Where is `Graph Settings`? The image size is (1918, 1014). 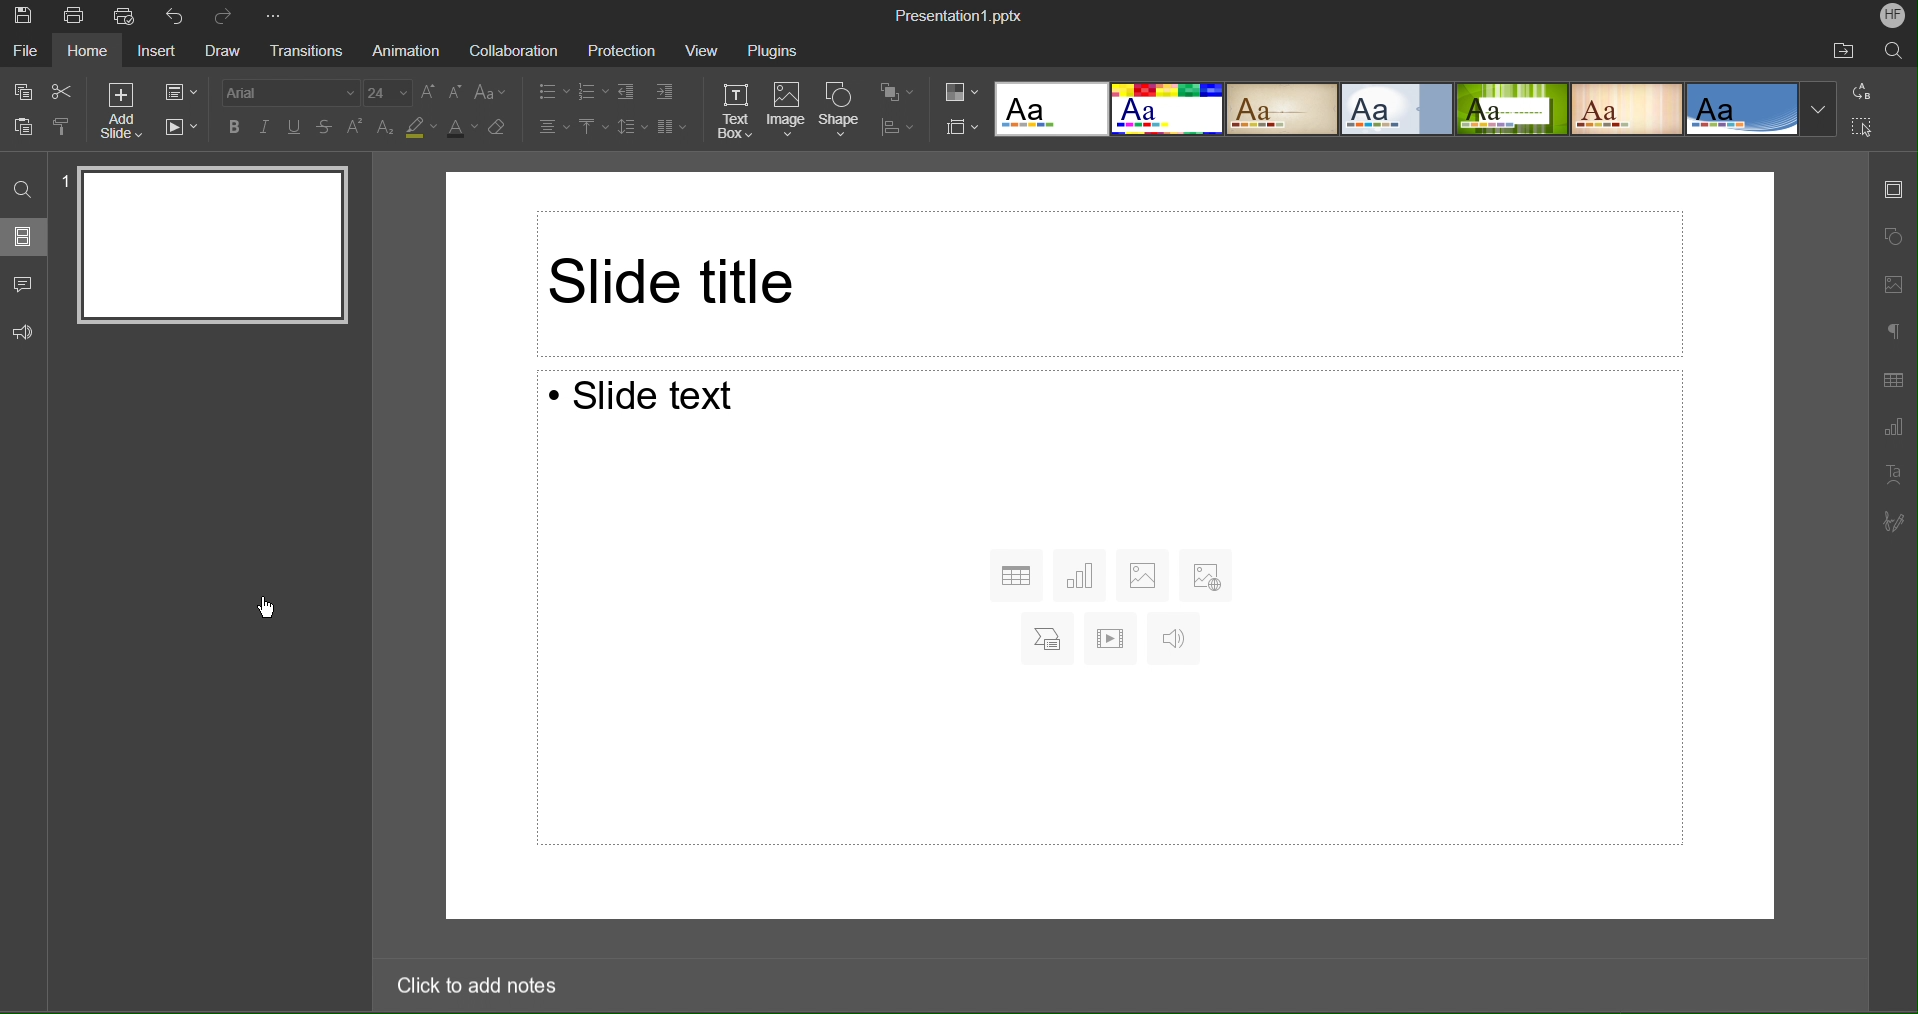
Graph Settings is located at coordinates (1892, 425).